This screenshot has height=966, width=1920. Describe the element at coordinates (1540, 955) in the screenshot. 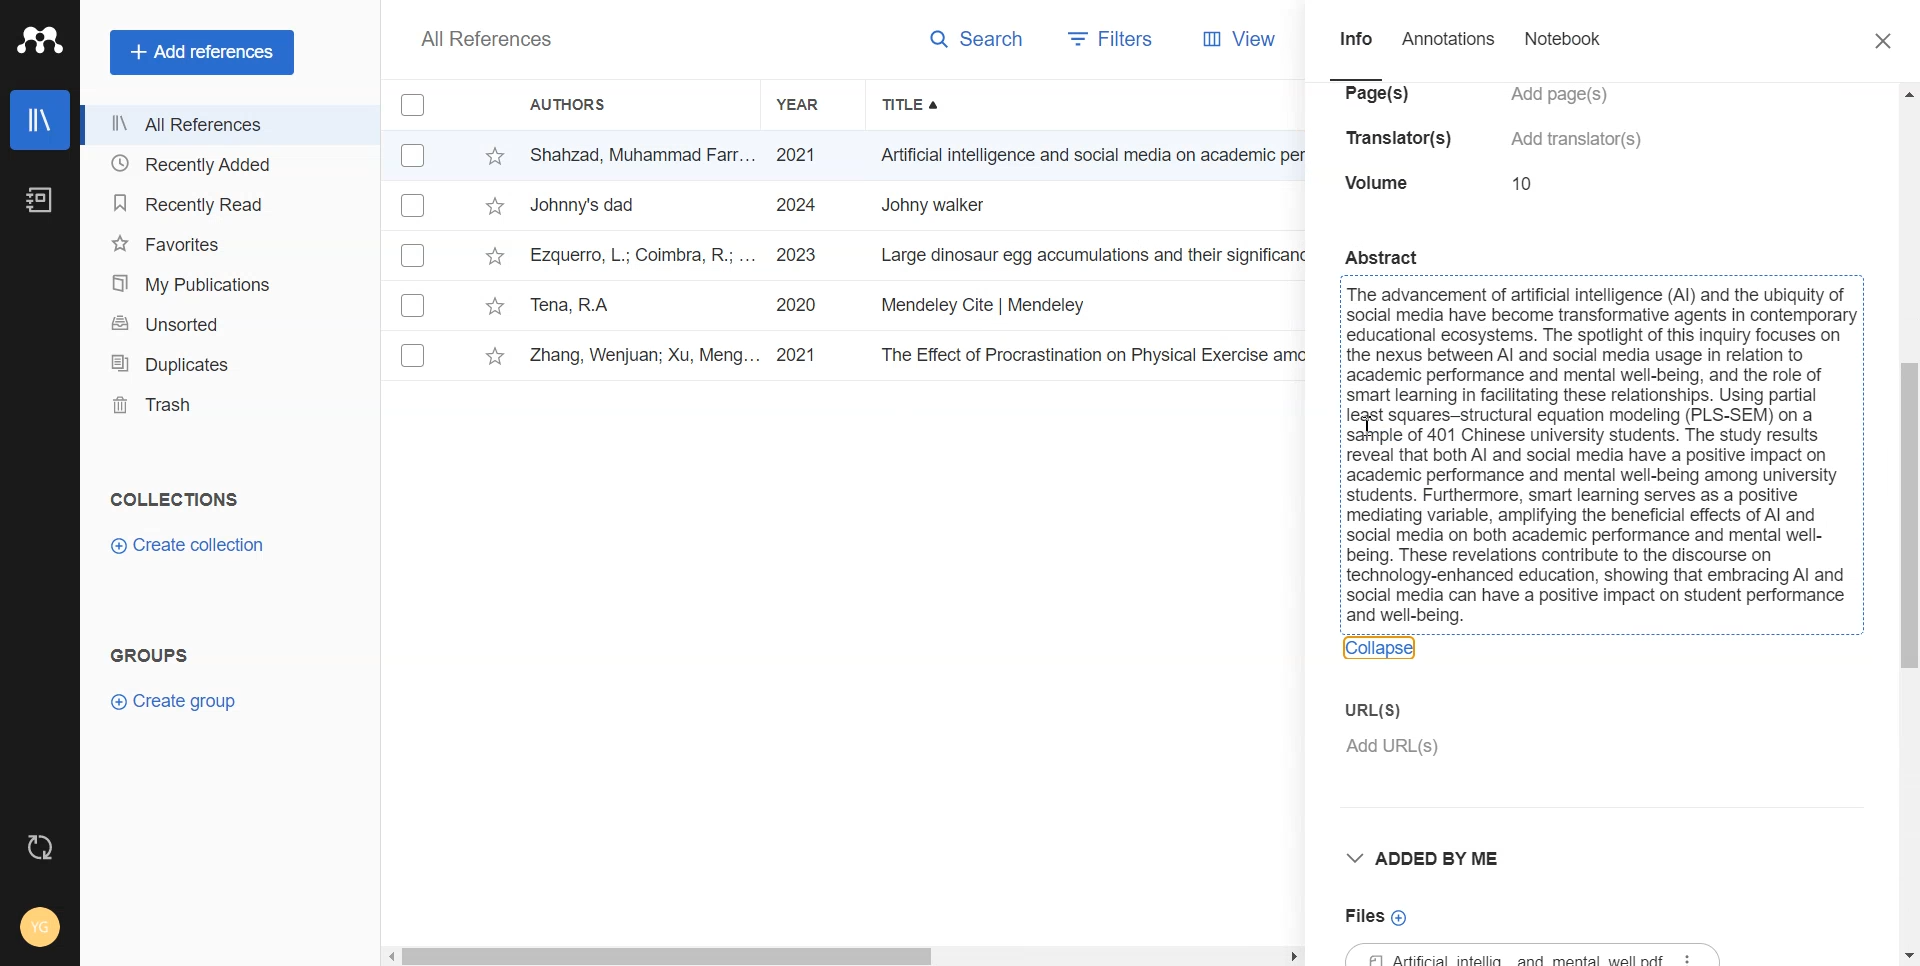

I see `File` at that location.